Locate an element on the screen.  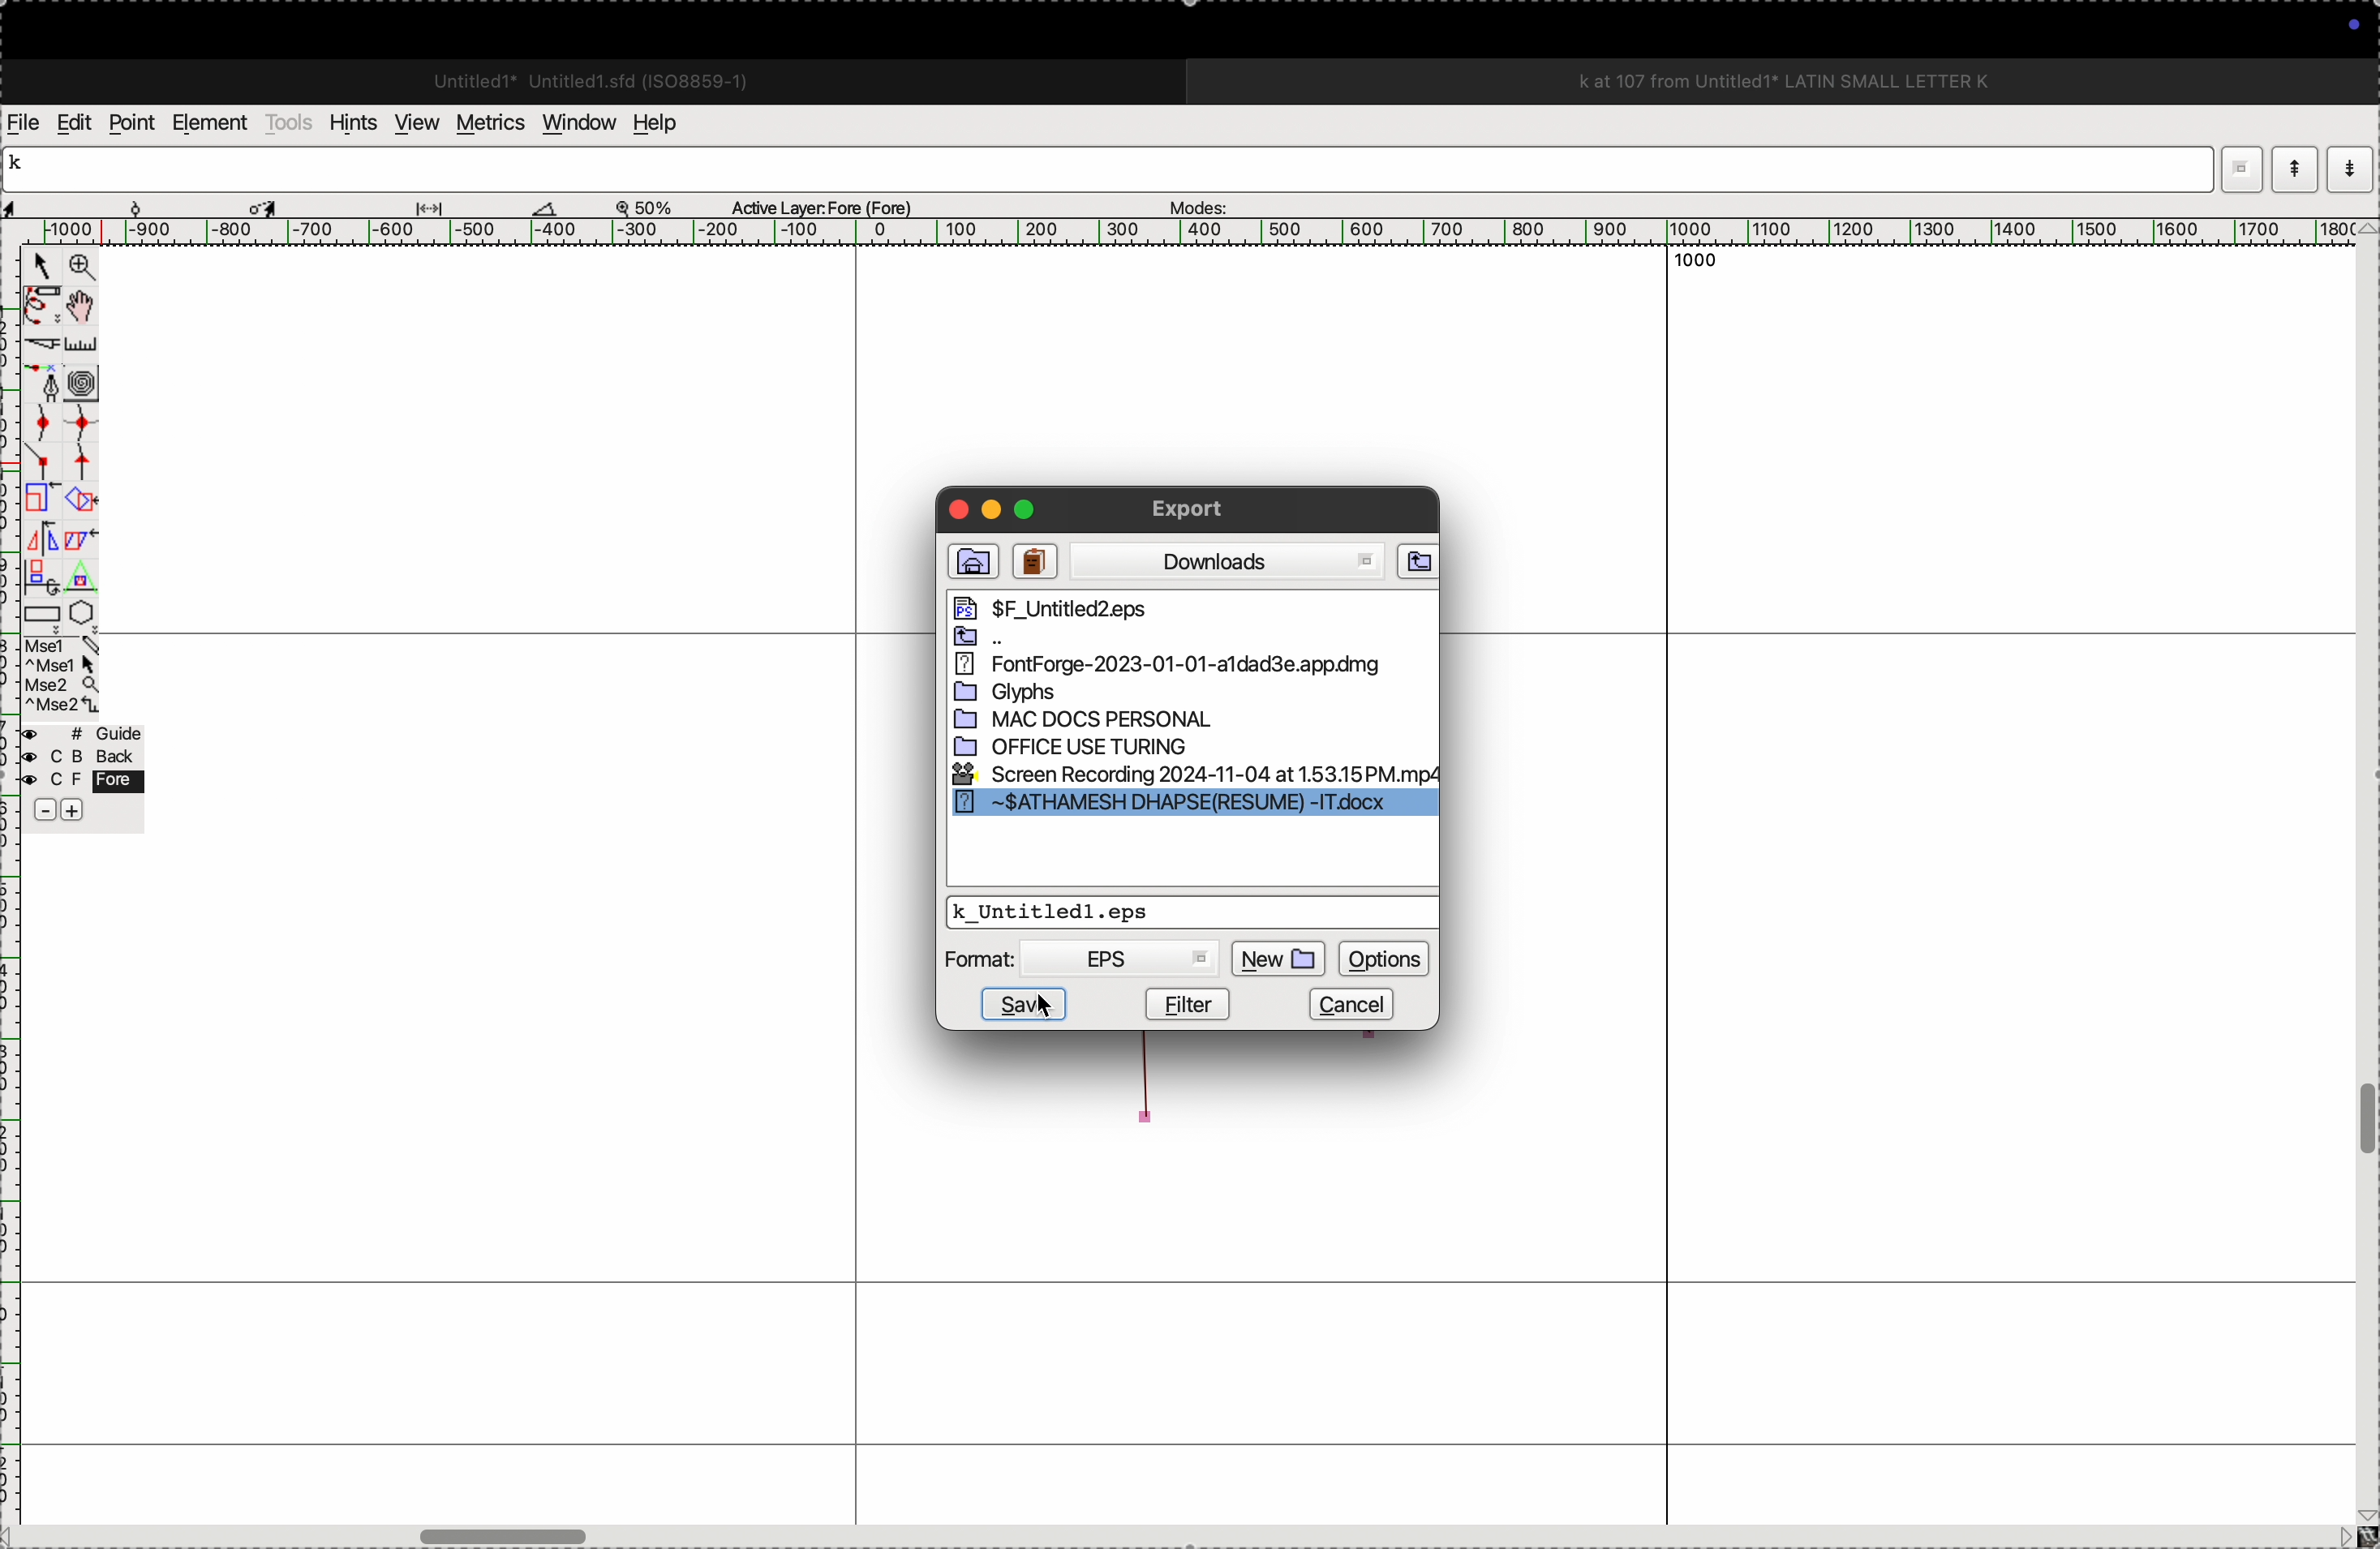
file is located at coordinates (24, 123).